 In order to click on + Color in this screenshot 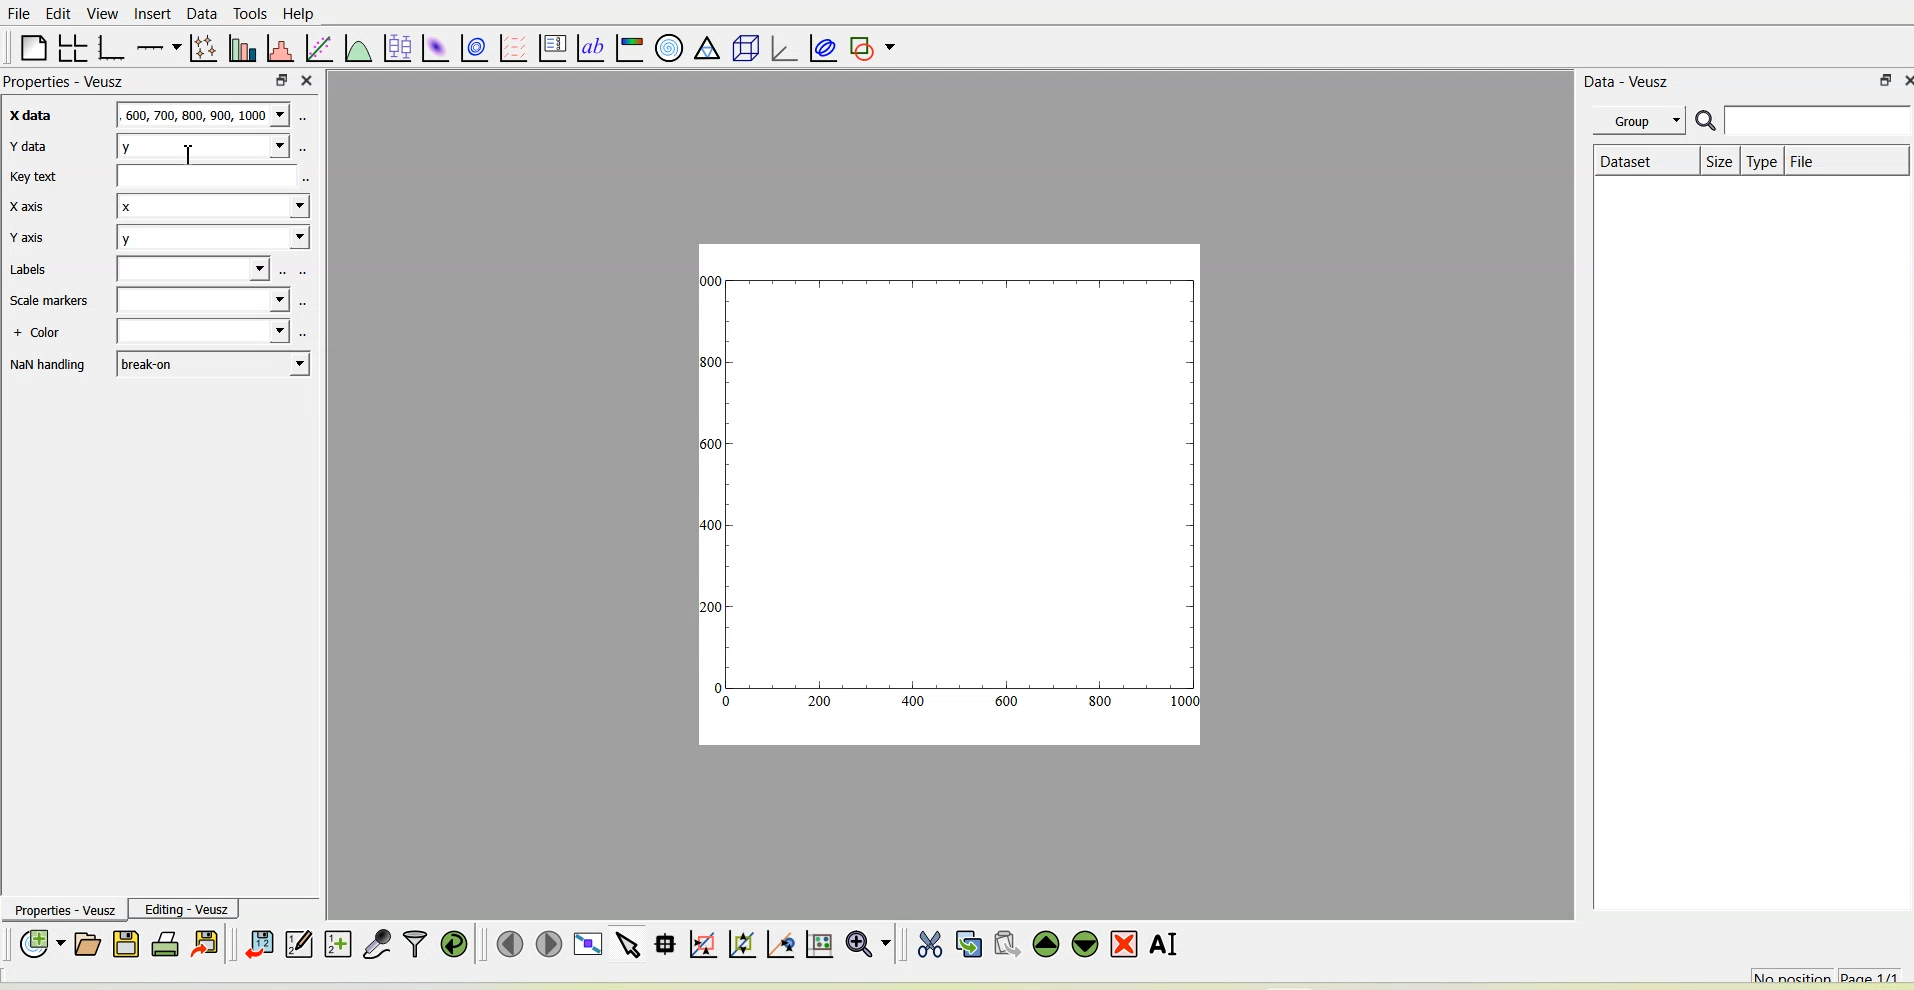, I will do `click(37, 333)`.